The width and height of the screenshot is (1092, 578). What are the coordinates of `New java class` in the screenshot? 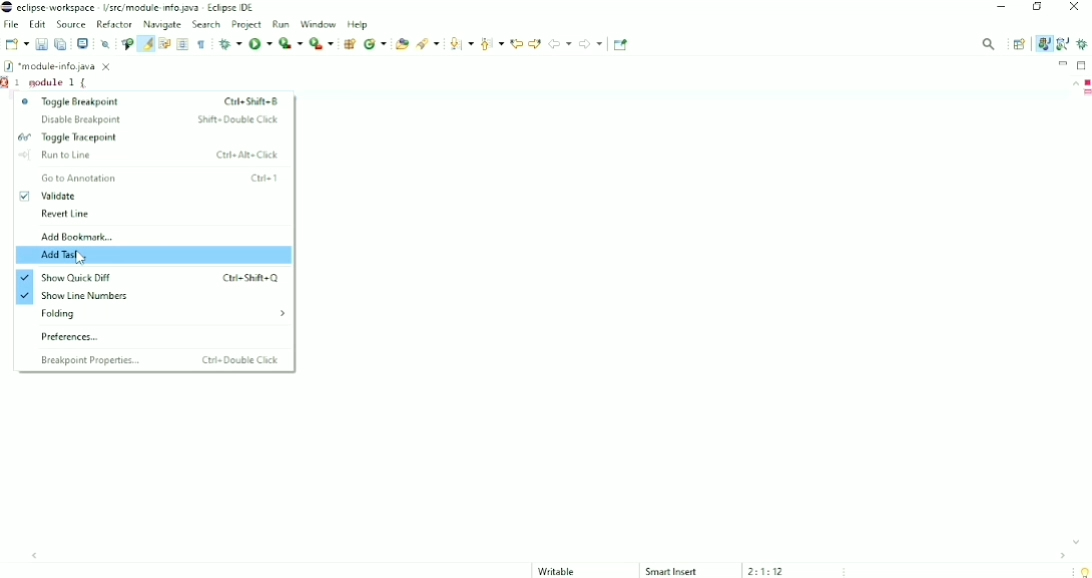 It's located at (375, 45).